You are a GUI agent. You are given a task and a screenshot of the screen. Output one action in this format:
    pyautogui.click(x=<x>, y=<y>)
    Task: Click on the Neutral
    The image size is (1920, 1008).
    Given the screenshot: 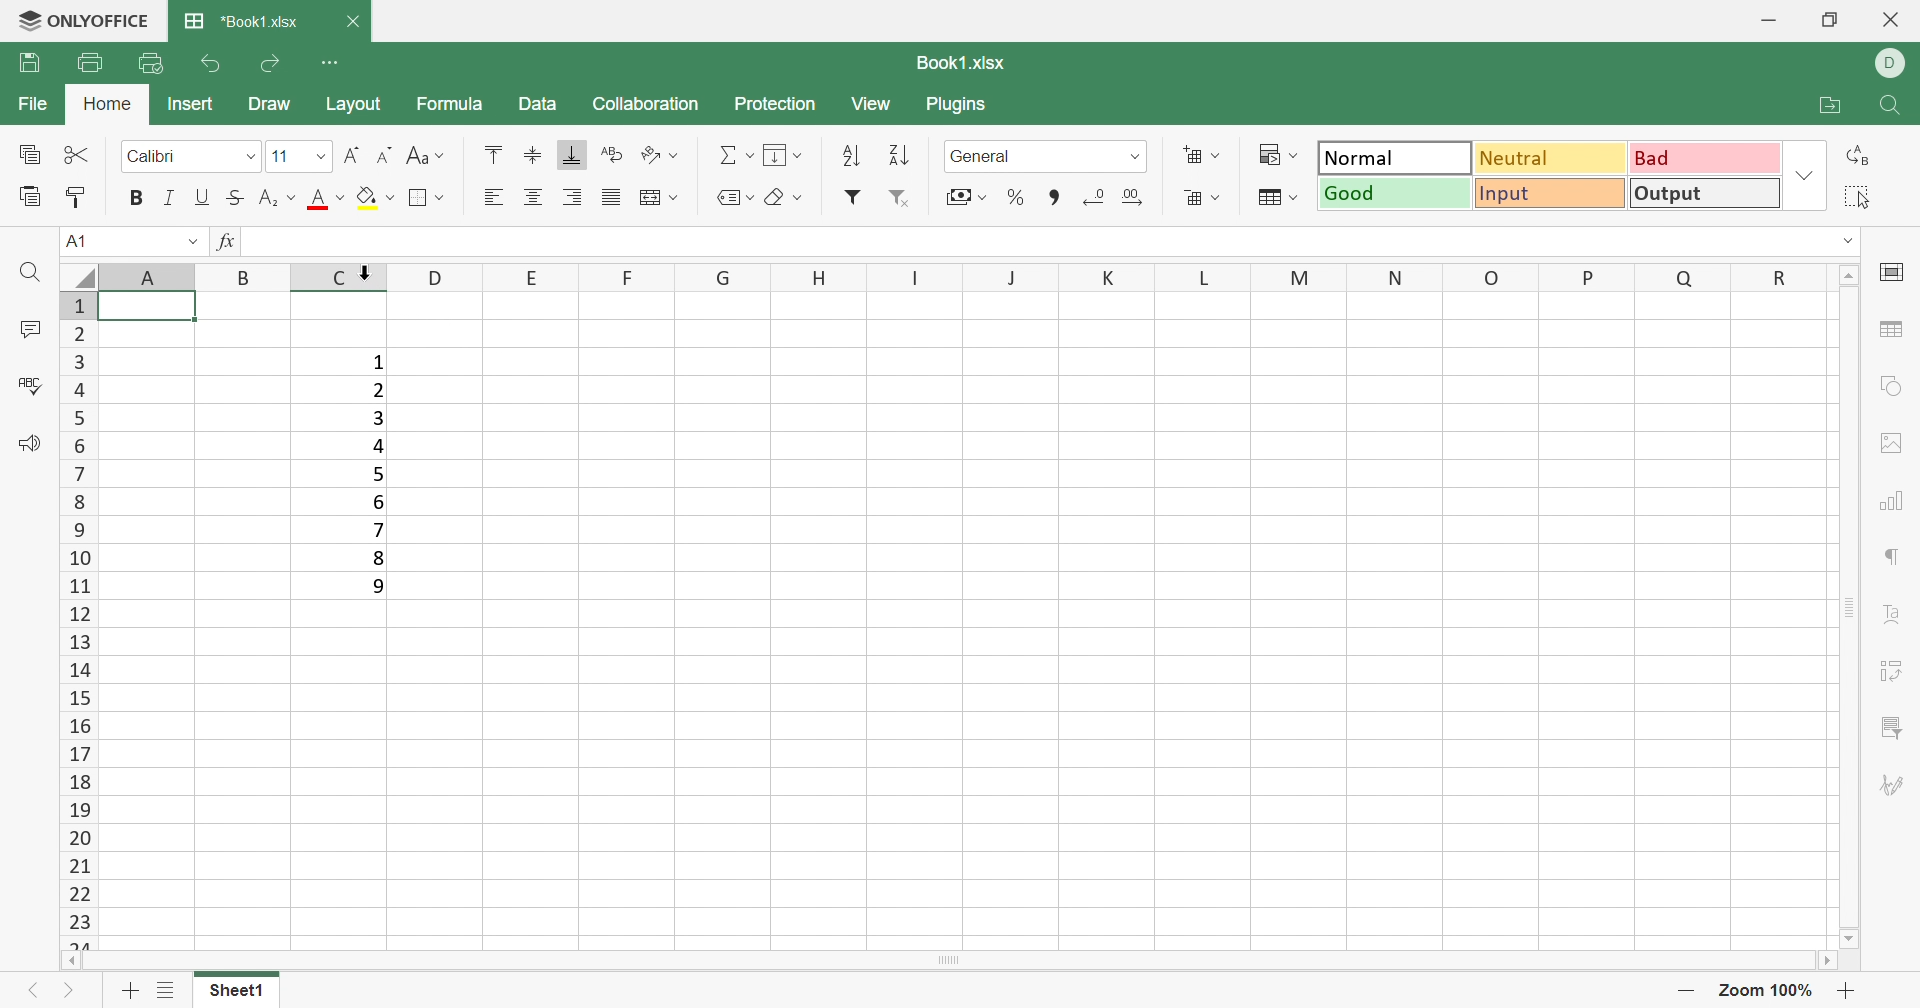 What is the action you would take?
    pyautogui.click(x=1555, y=158)
    